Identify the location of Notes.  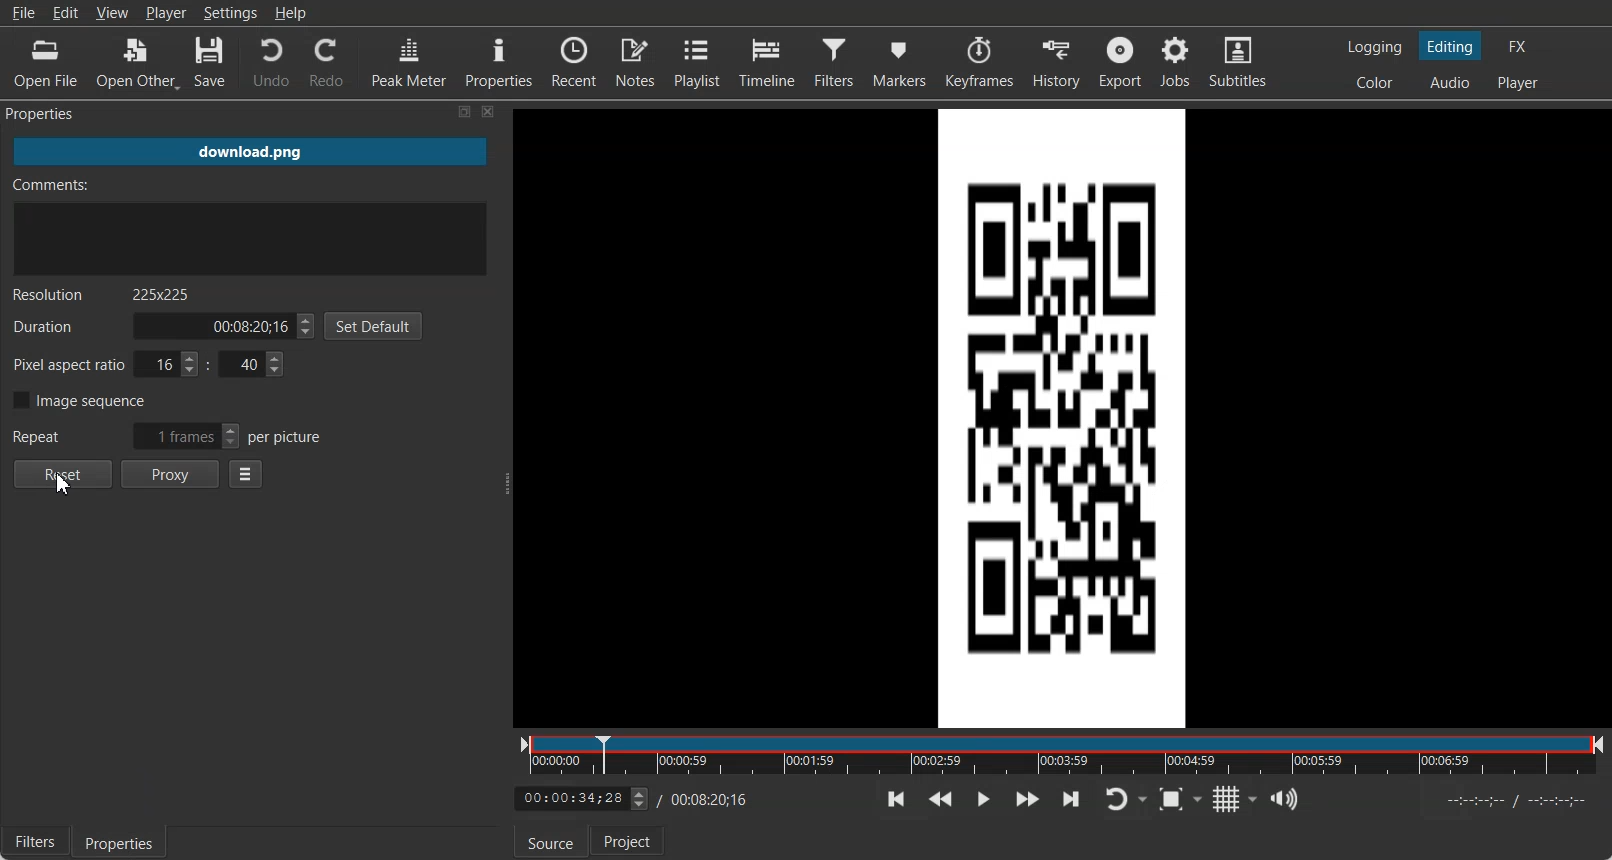
(635, 61).